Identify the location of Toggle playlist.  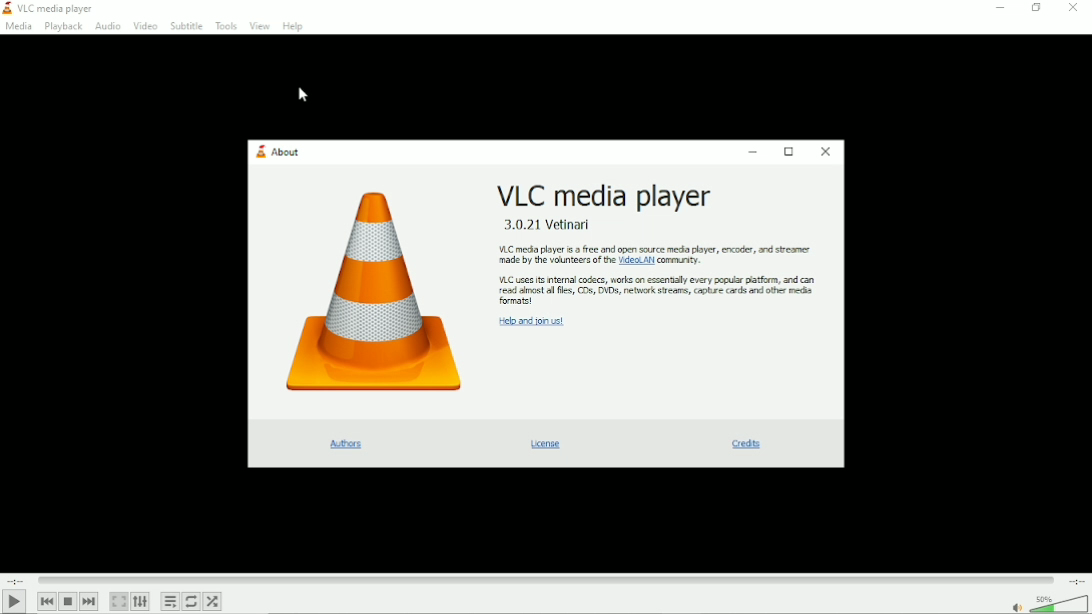
(170, 601).